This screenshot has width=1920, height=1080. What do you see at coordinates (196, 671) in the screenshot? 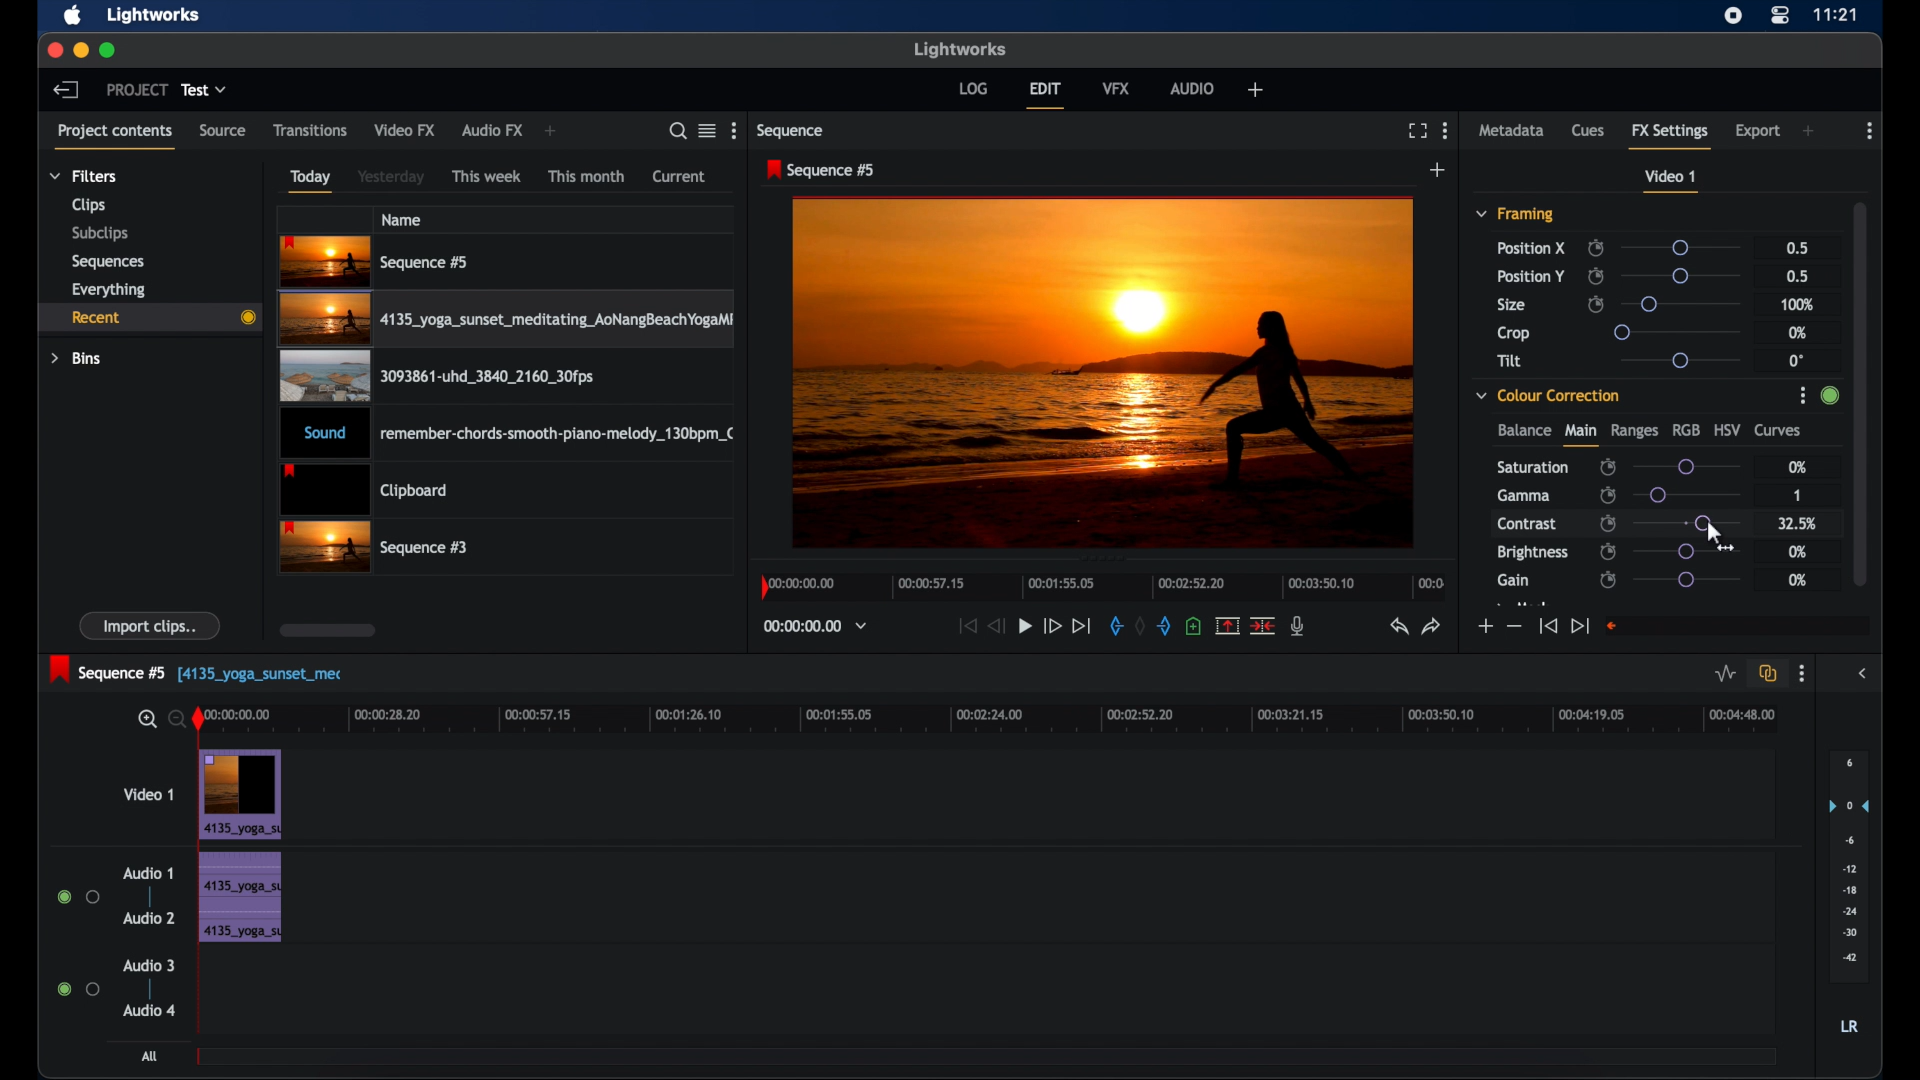
I see `sequence 5` at bounding box center [196, 671].